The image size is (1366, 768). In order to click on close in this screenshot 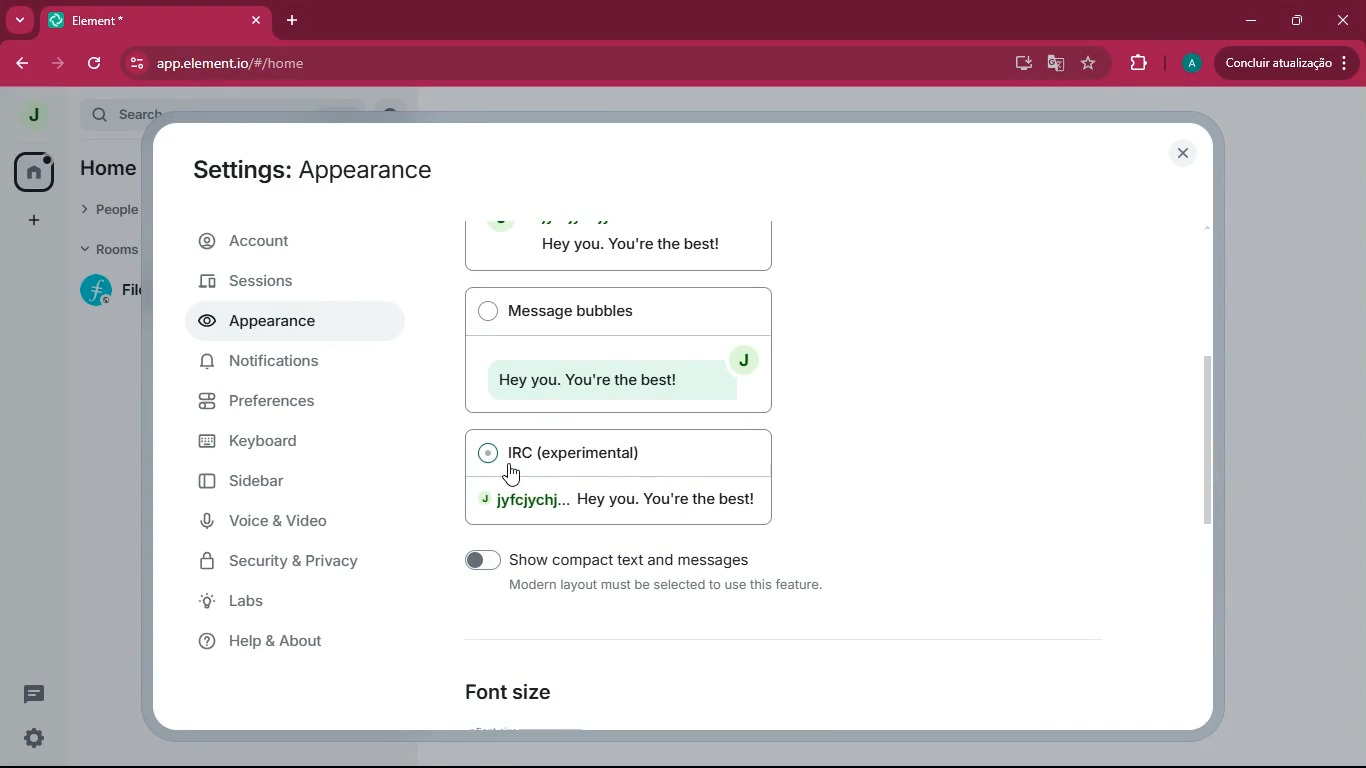, I will do `click(255, 20)`.